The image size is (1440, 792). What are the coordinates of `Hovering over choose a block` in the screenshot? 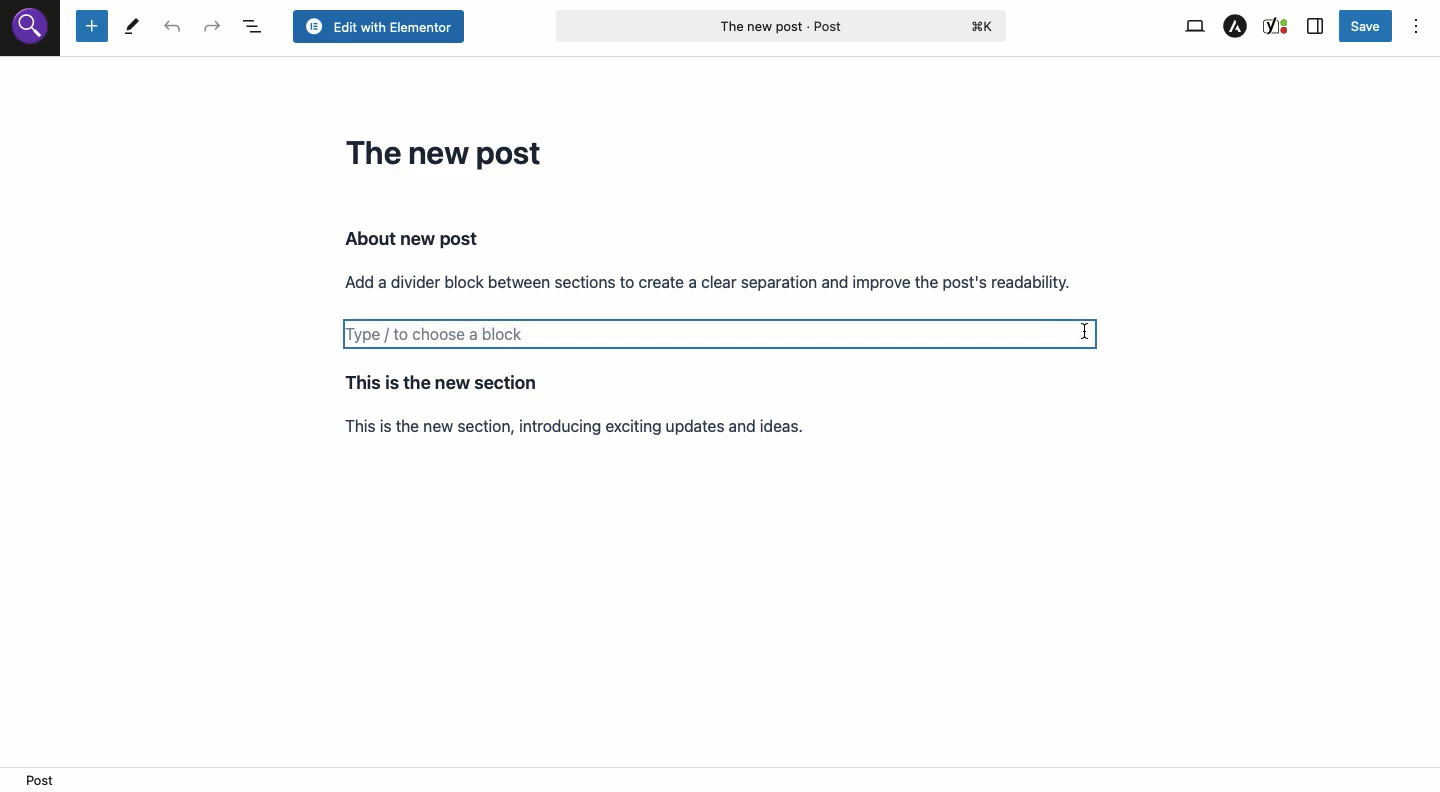 It's located at (723, 339).